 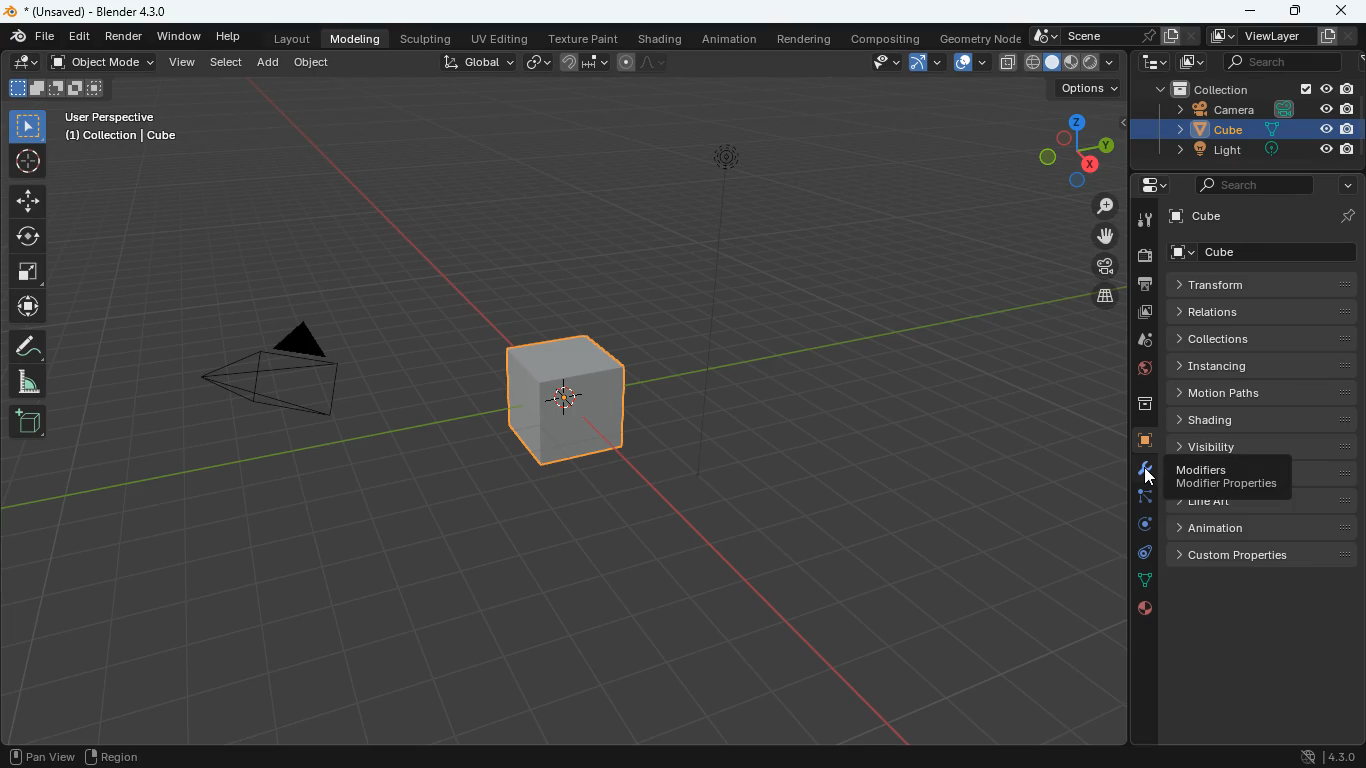 I want to click on copy, so click(x=1006, y=61).